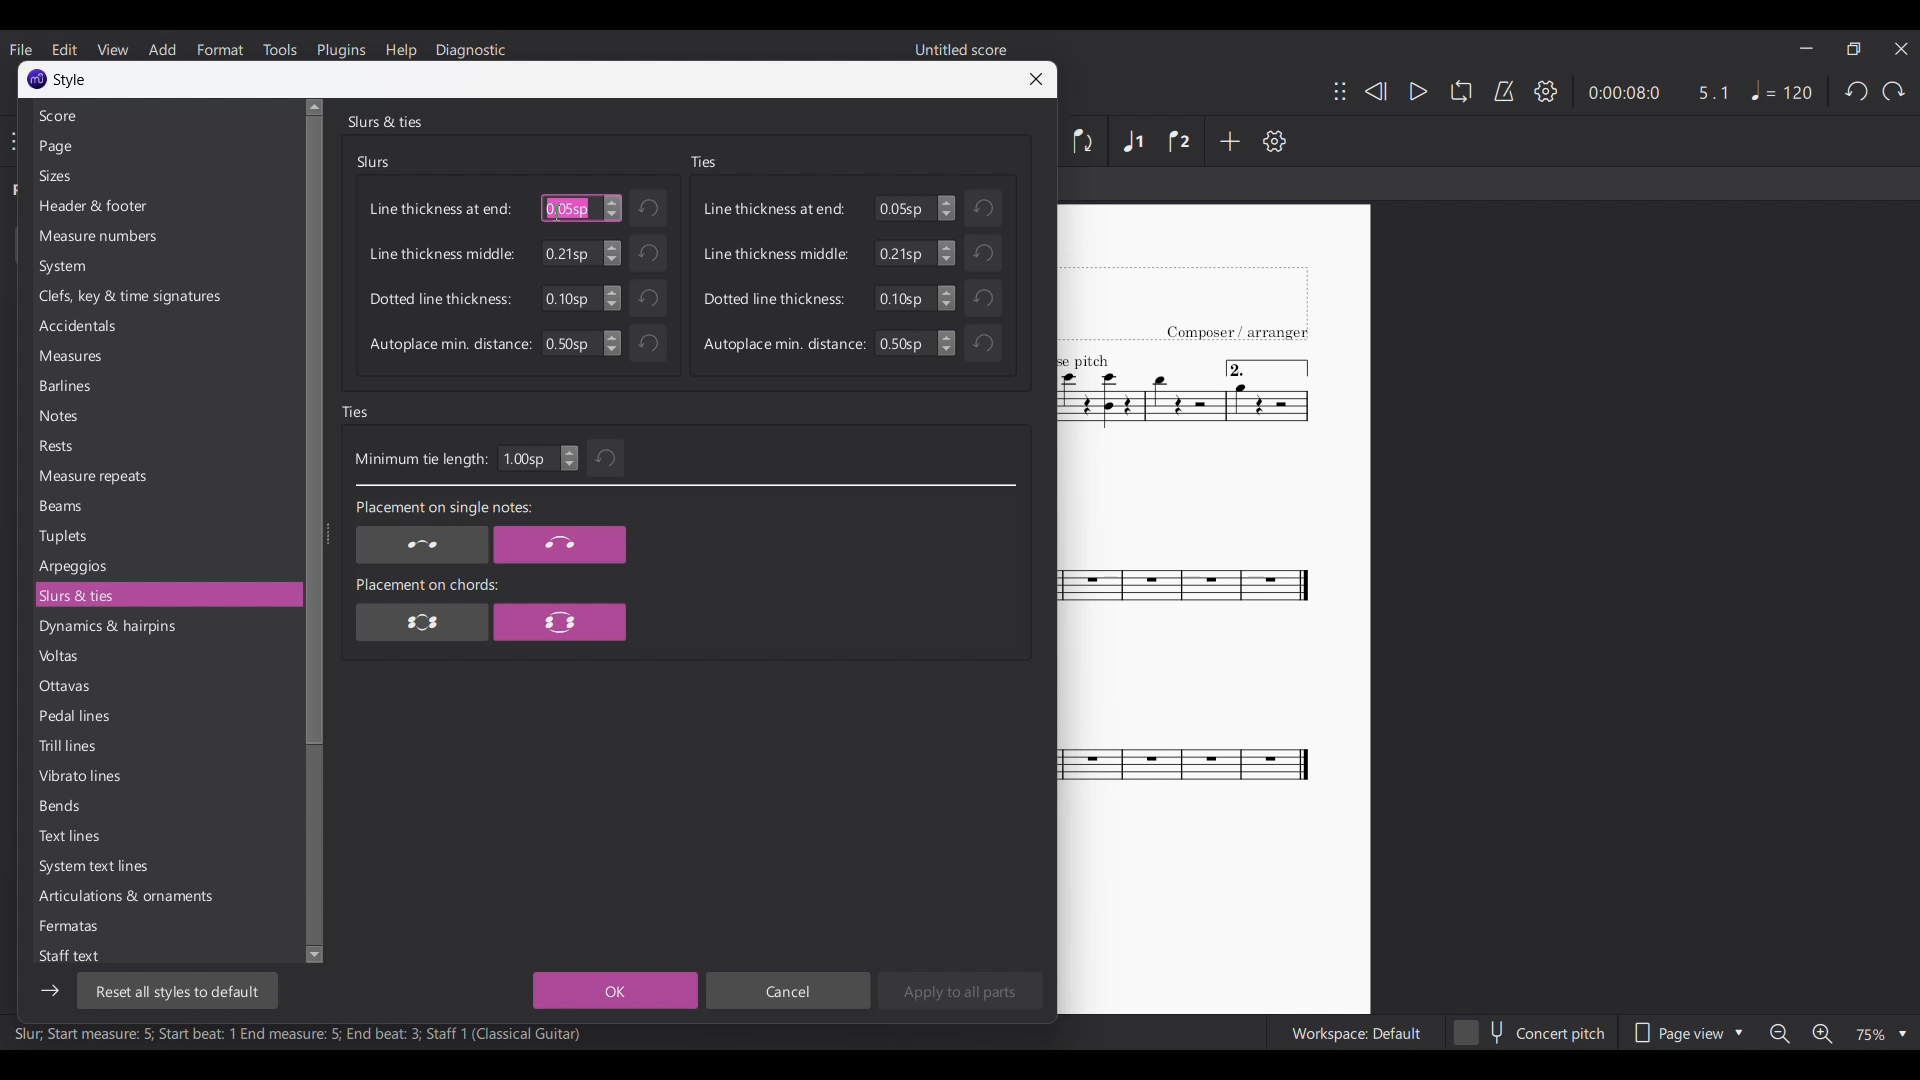 The height and width of the screenshot is (1080, 1920). What do you see at coordinates (570, 253) in the screenshot?
I see `Manually input line thickness middle` at bounding box center [570, 253].